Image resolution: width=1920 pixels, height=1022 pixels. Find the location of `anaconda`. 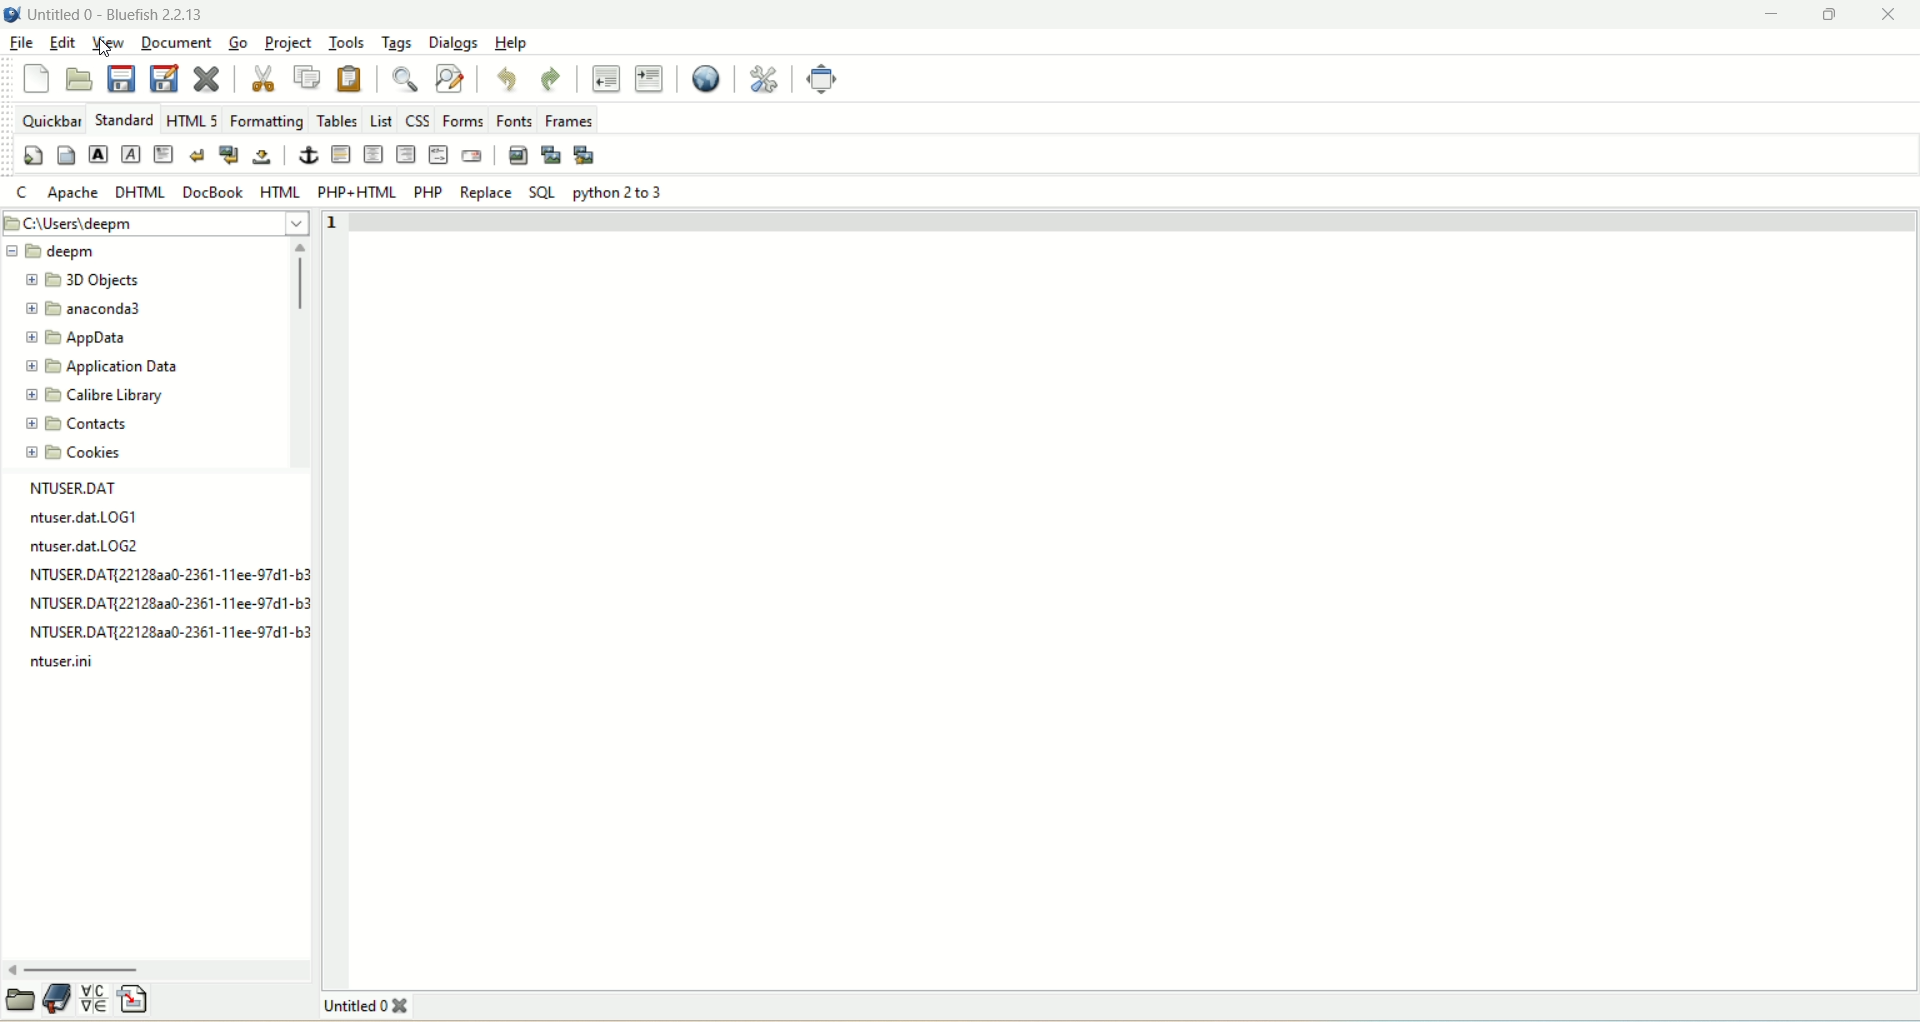

anaconda is located at coordinates (90, 309).